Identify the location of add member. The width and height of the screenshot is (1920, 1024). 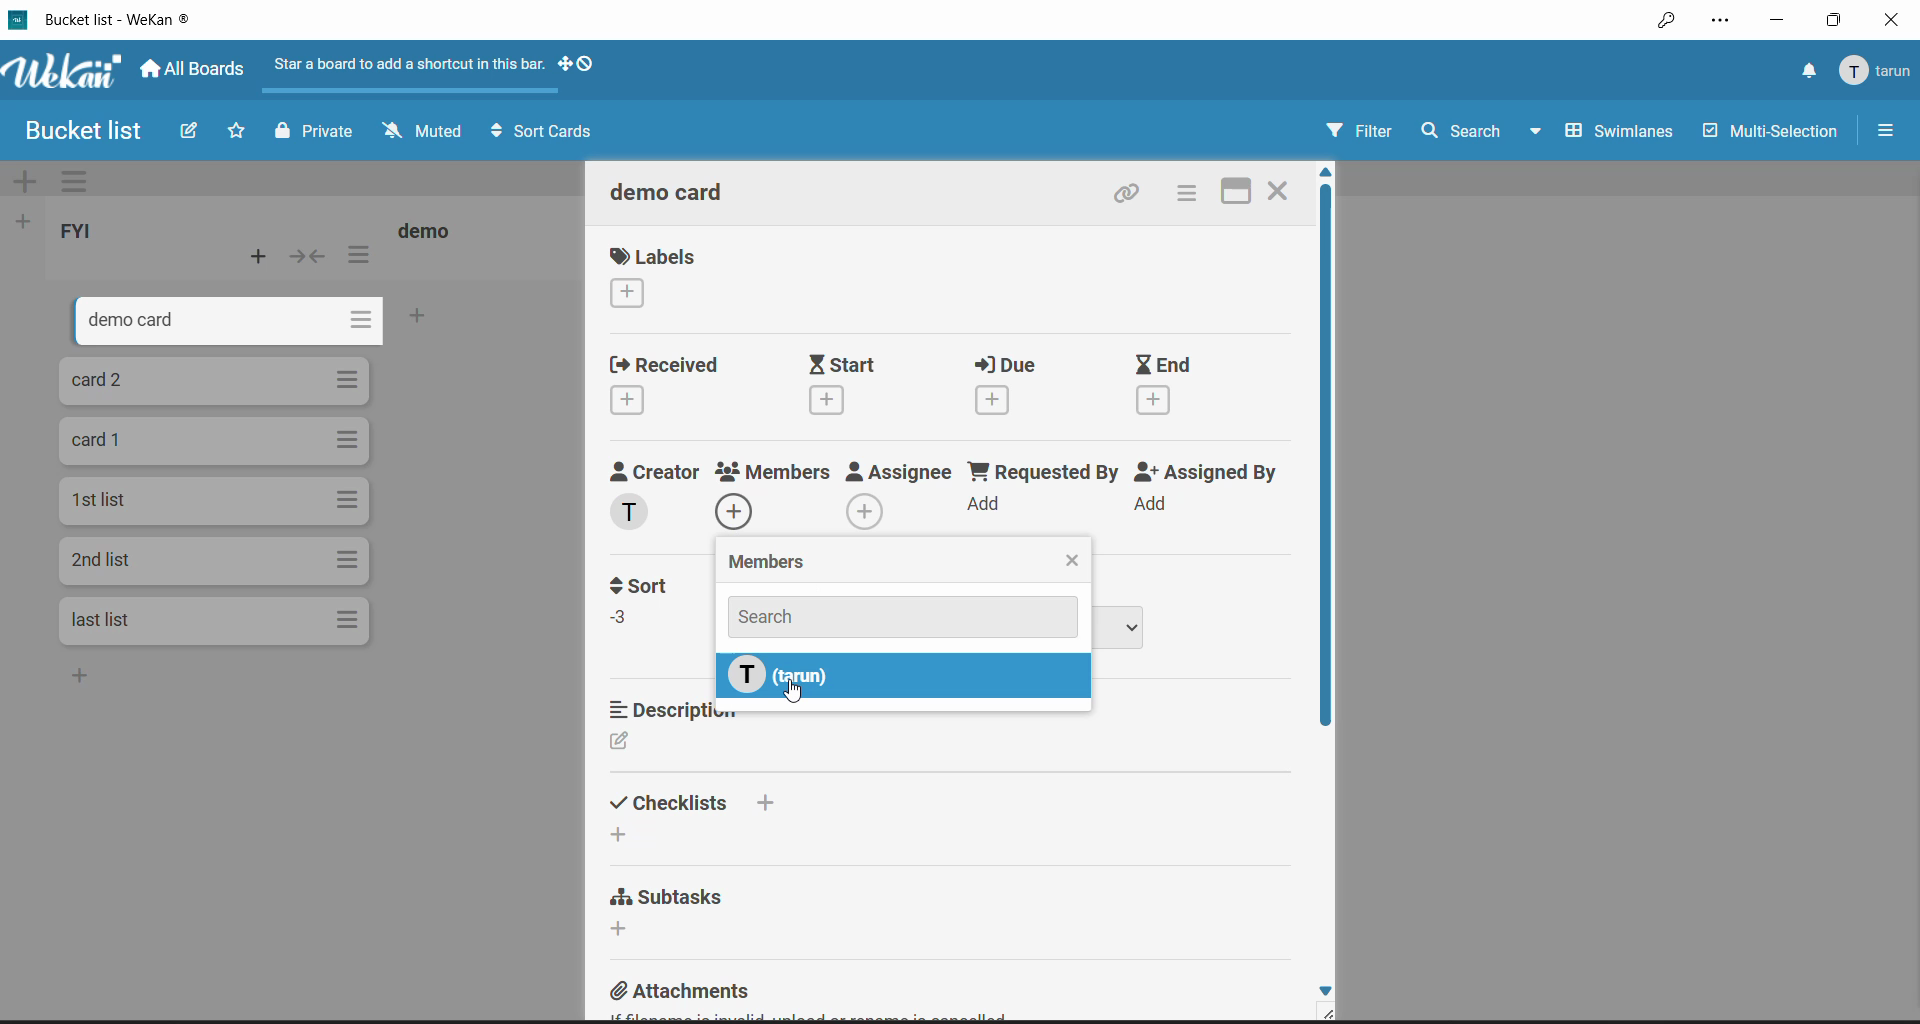
(866, 510).